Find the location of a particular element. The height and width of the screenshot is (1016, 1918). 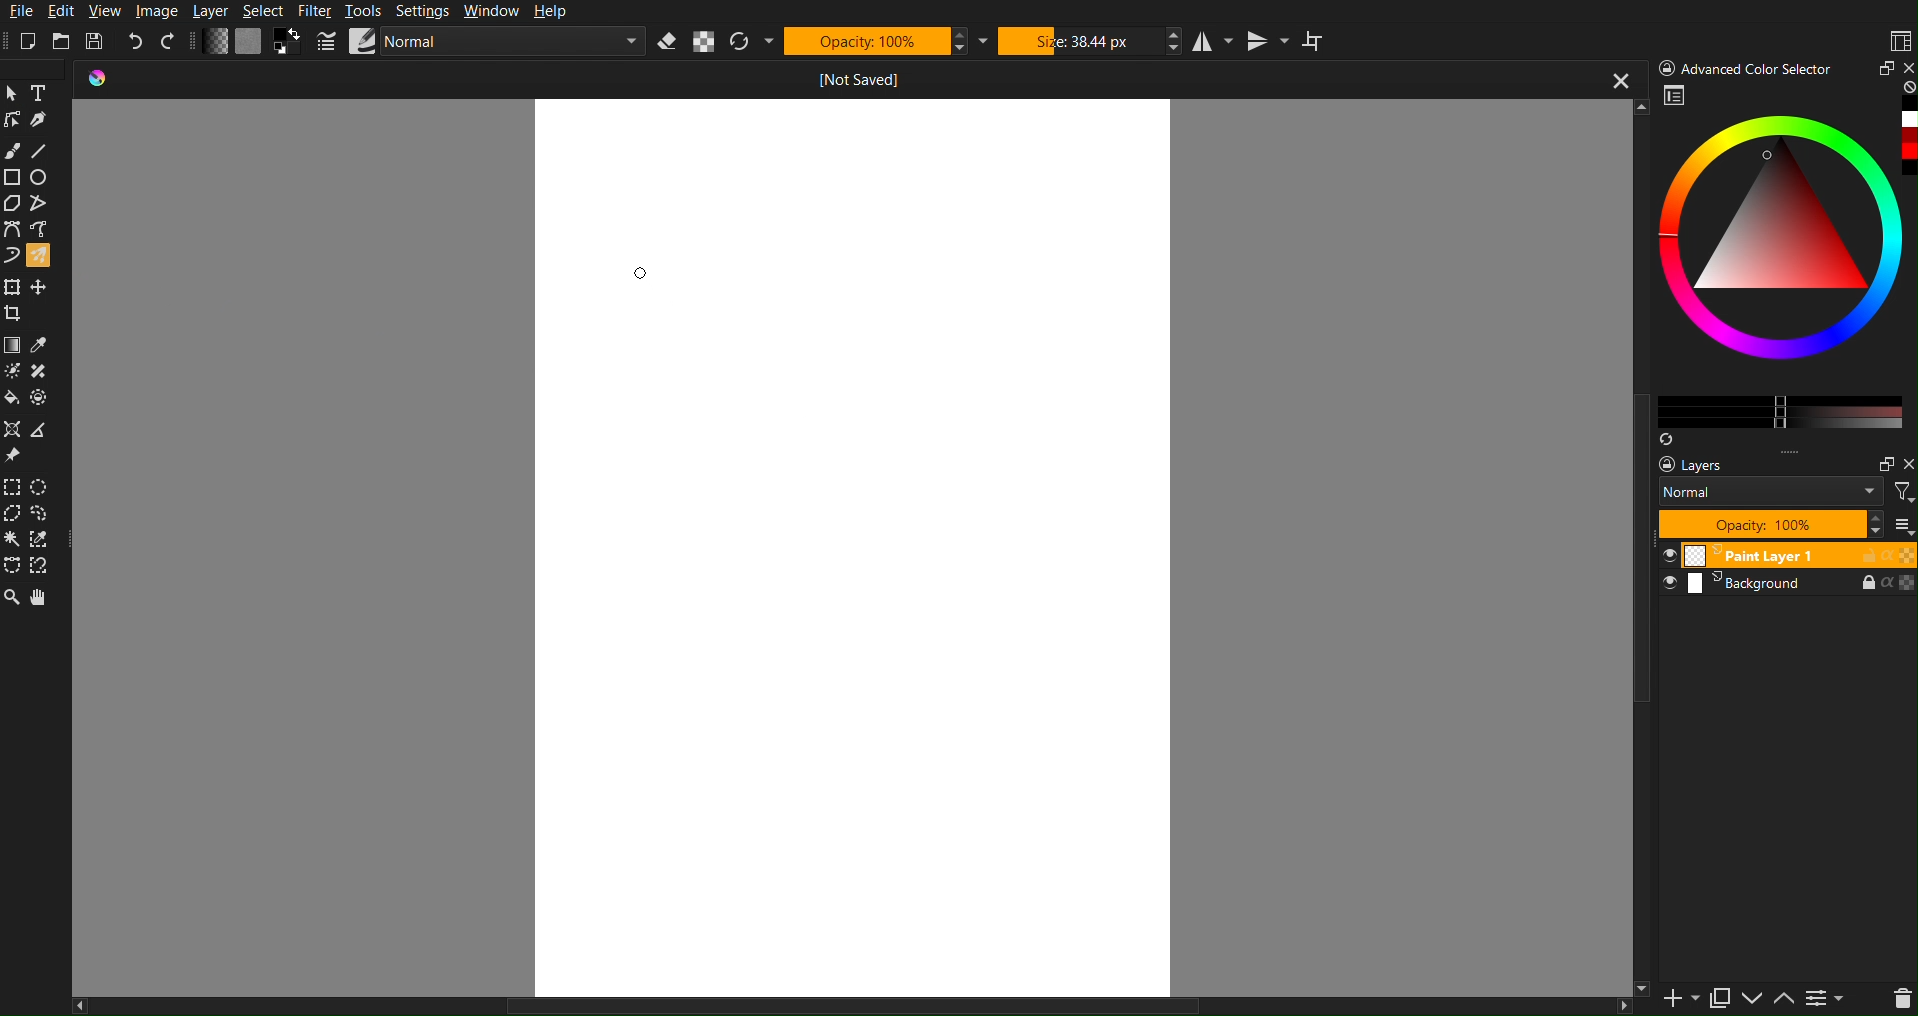

Opacity is located at coordinates (875, 41).